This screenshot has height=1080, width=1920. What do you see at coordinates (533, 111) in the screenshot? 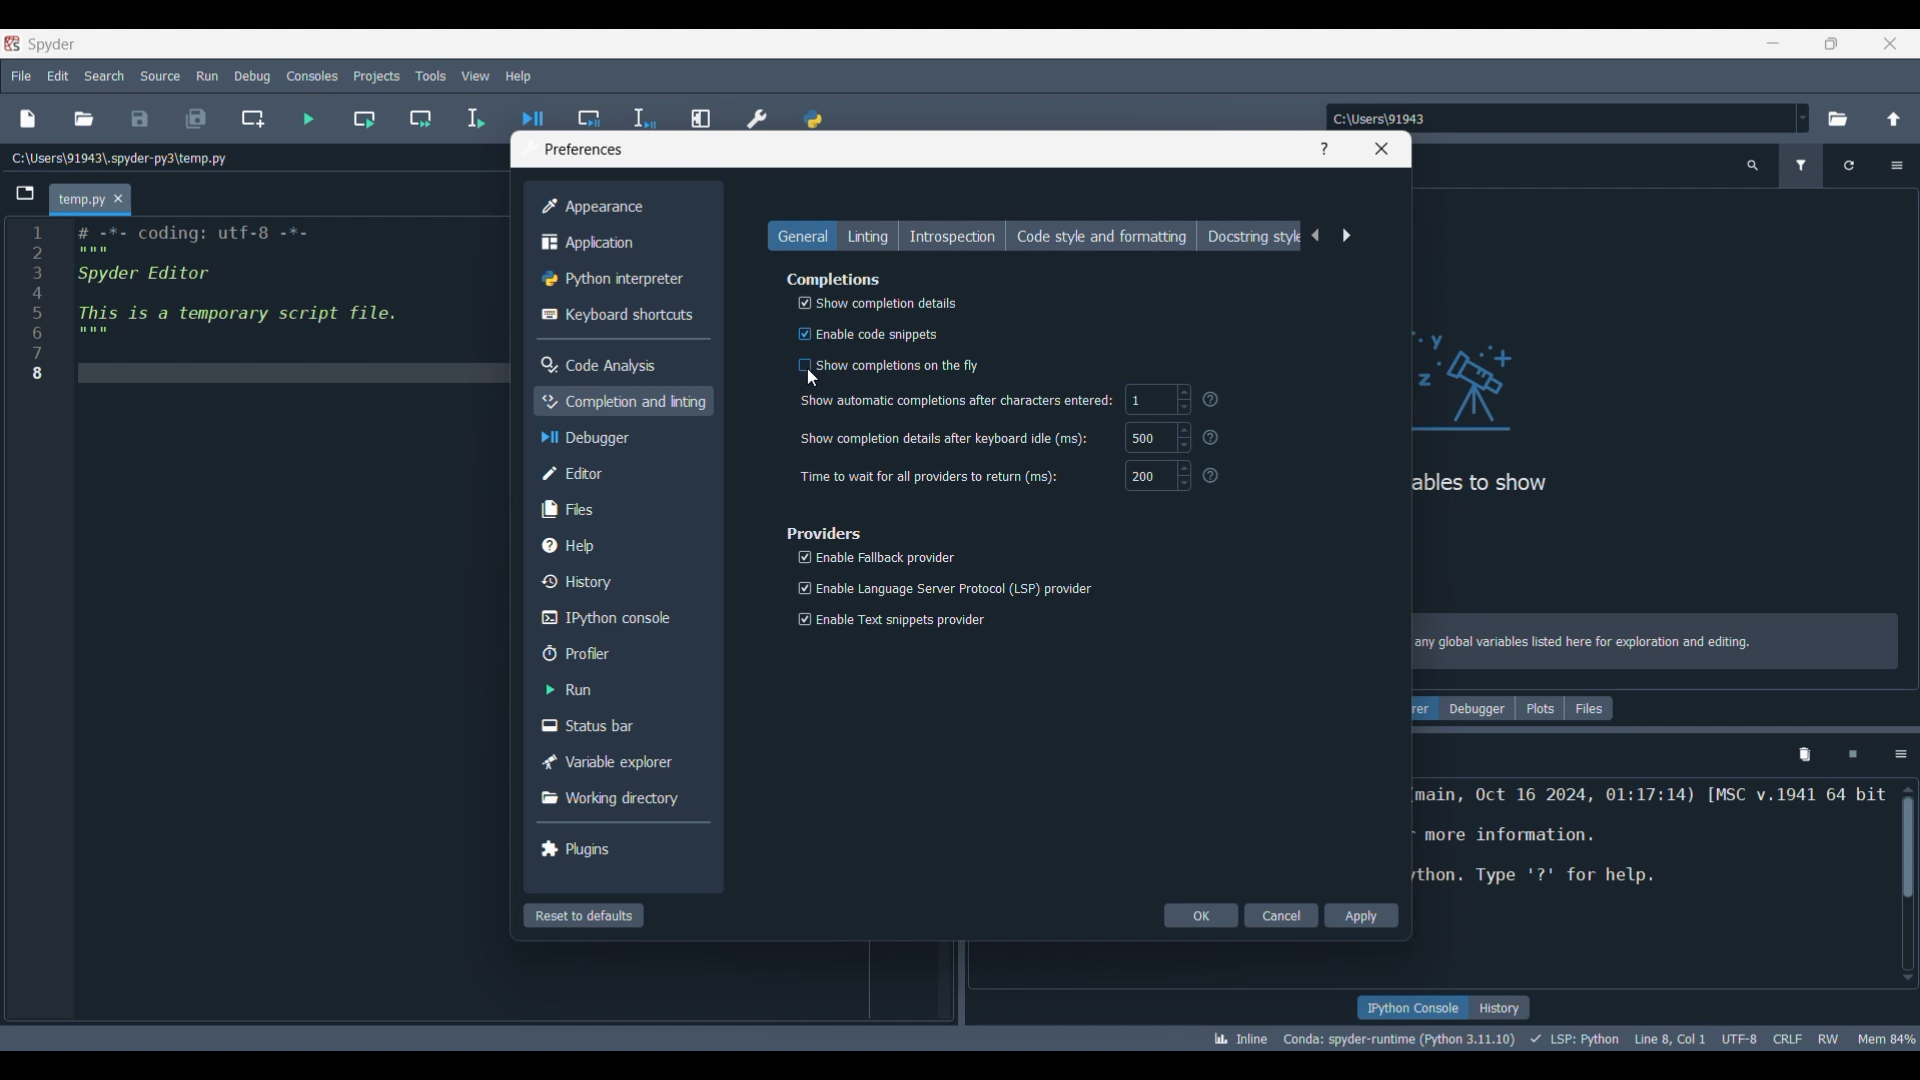
I see `Debug file` at bounding box center [533, 111].